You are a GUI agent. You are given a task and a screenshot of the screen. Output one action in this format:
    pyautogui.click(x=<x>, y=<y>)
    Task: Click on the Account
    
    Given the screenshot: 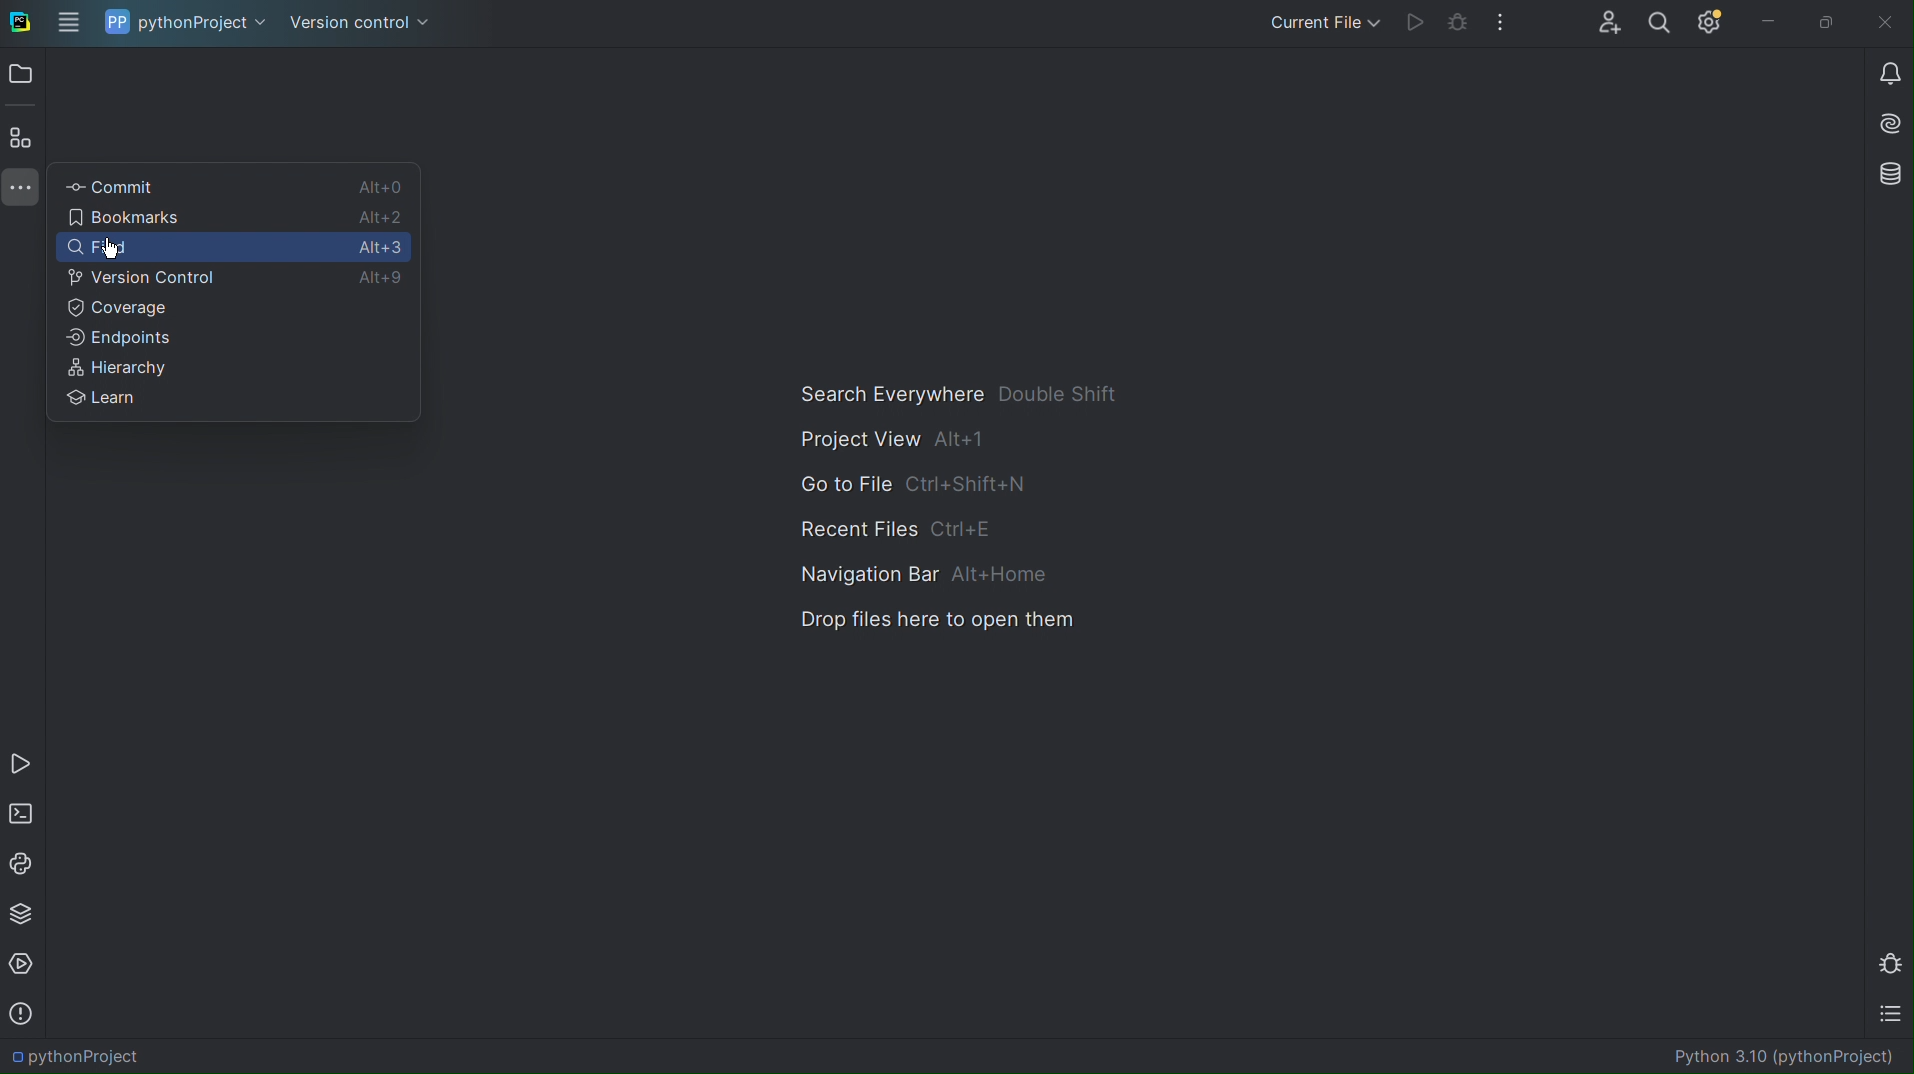 What is the action you would take?
    pyautogui.click(x=1608, y=23)
    